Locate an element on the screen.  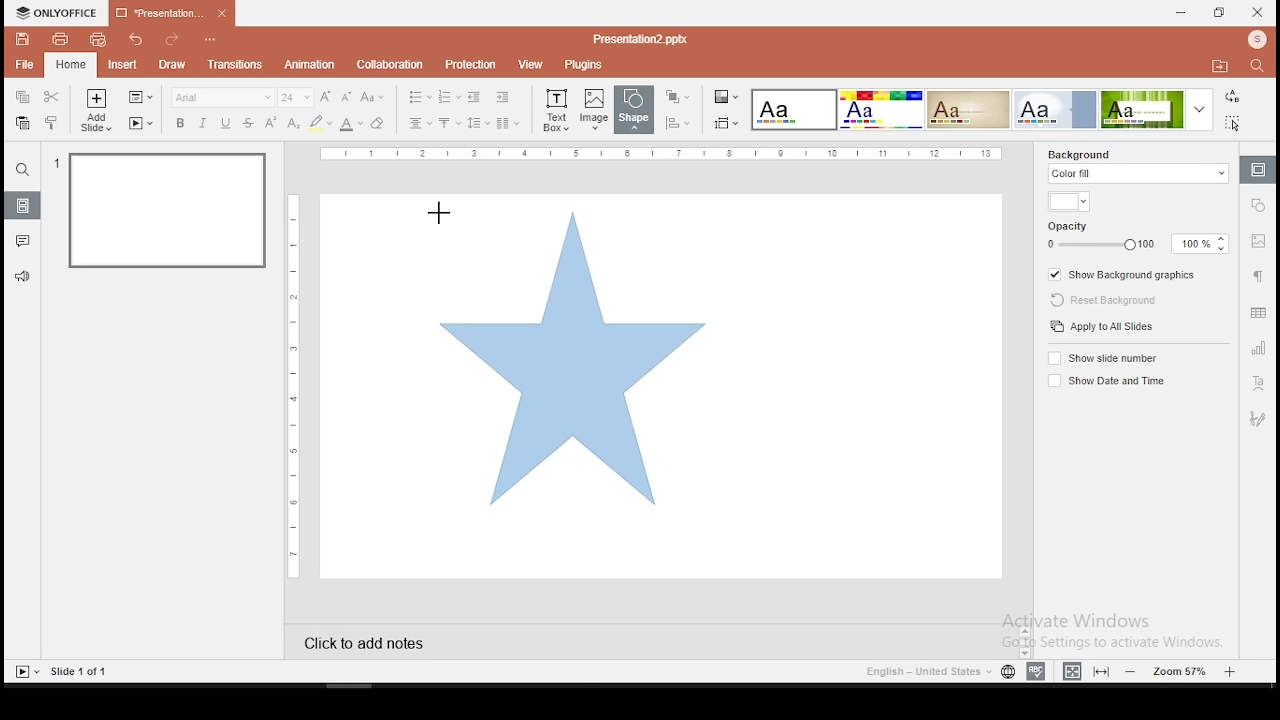
paragraph settings is located at coordinates (1257, 275).